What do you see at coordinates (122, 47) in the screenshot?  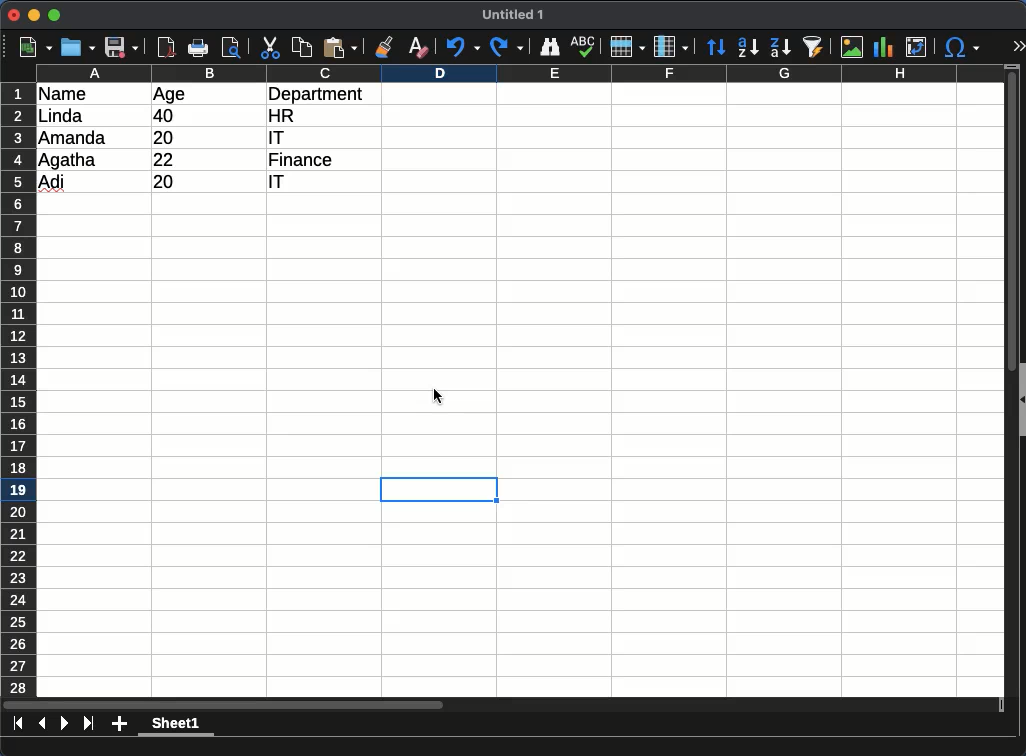 I see `save` at bounding box center [122, 47].